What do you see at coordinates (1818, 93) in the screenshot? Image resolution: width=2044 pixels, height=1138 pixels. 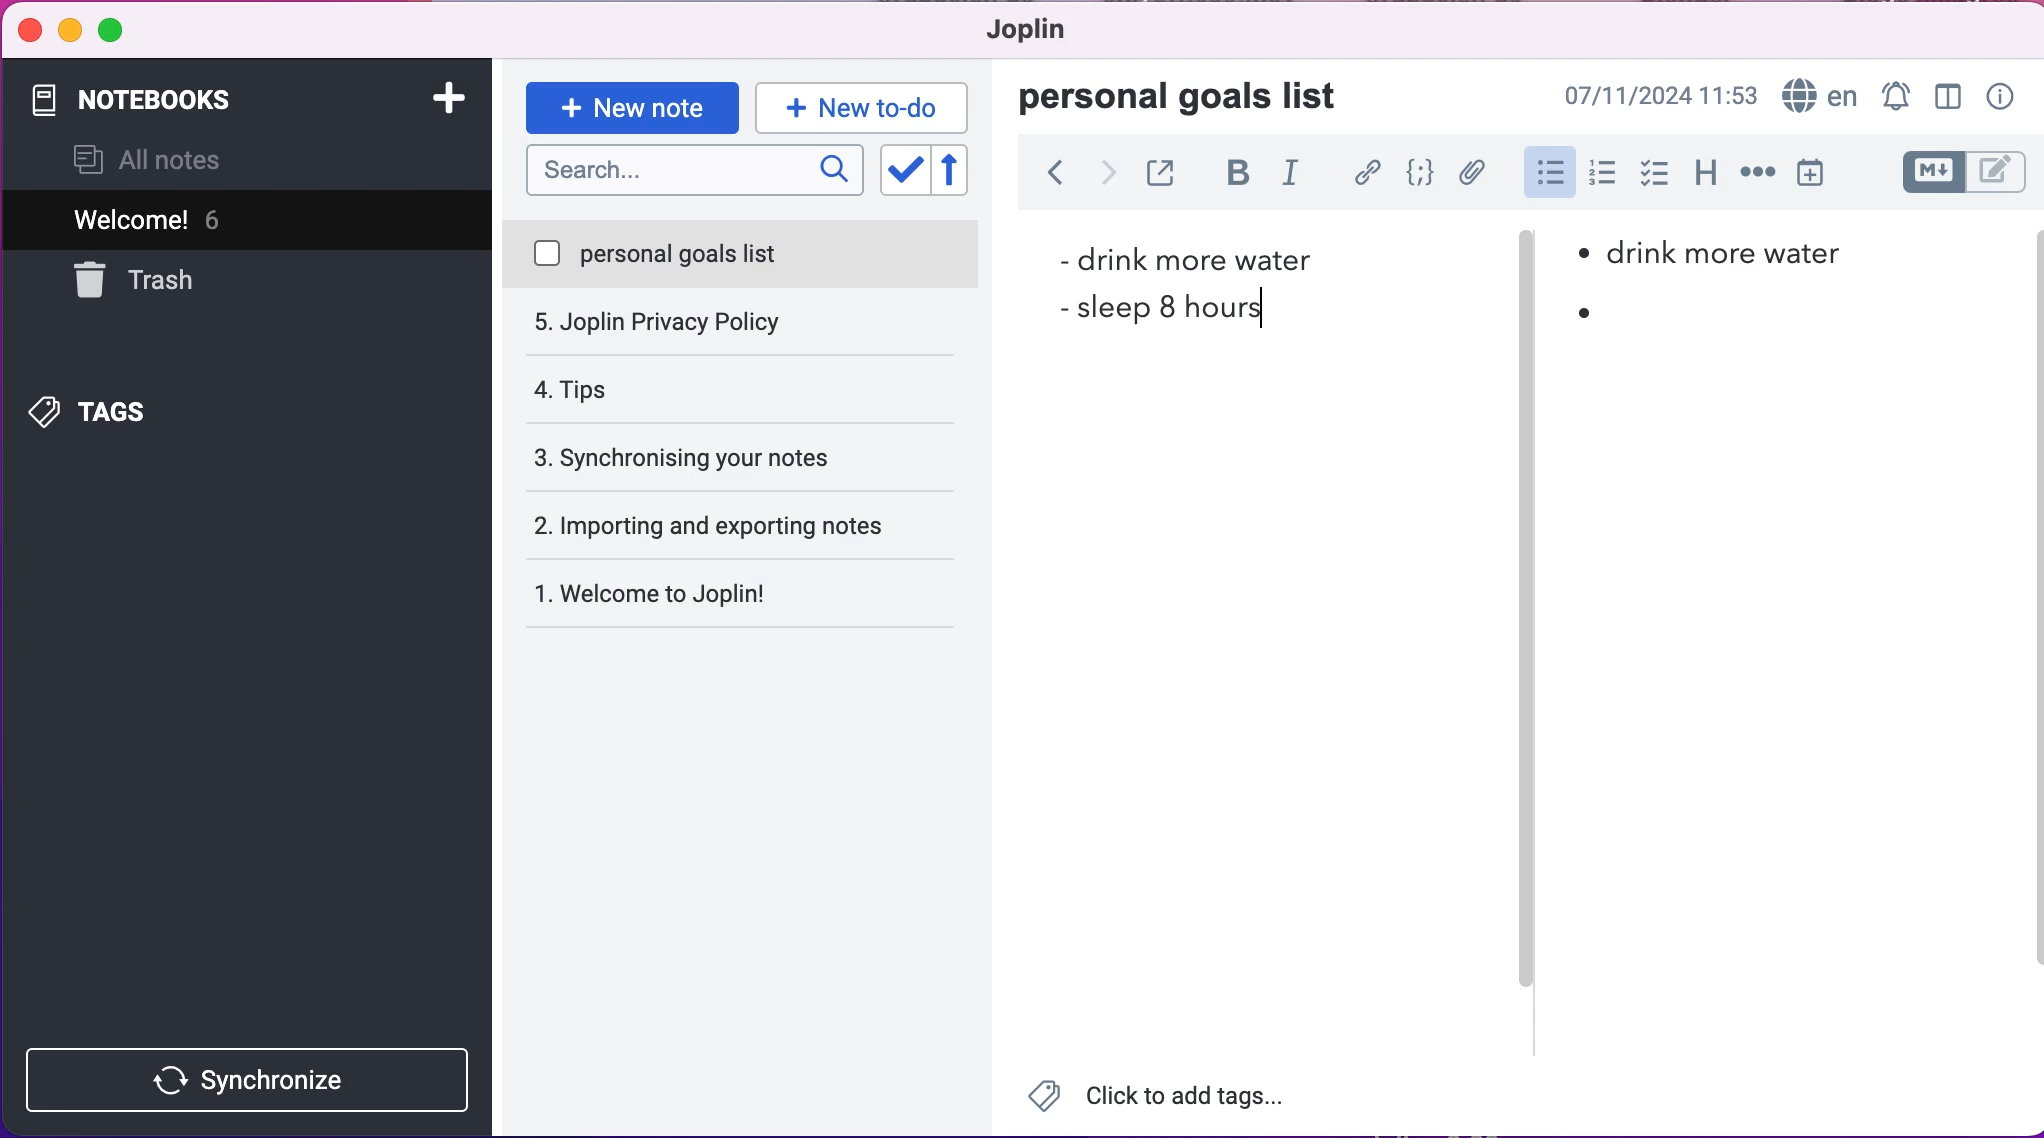 I see `language` at bounding box center [1818, 93].